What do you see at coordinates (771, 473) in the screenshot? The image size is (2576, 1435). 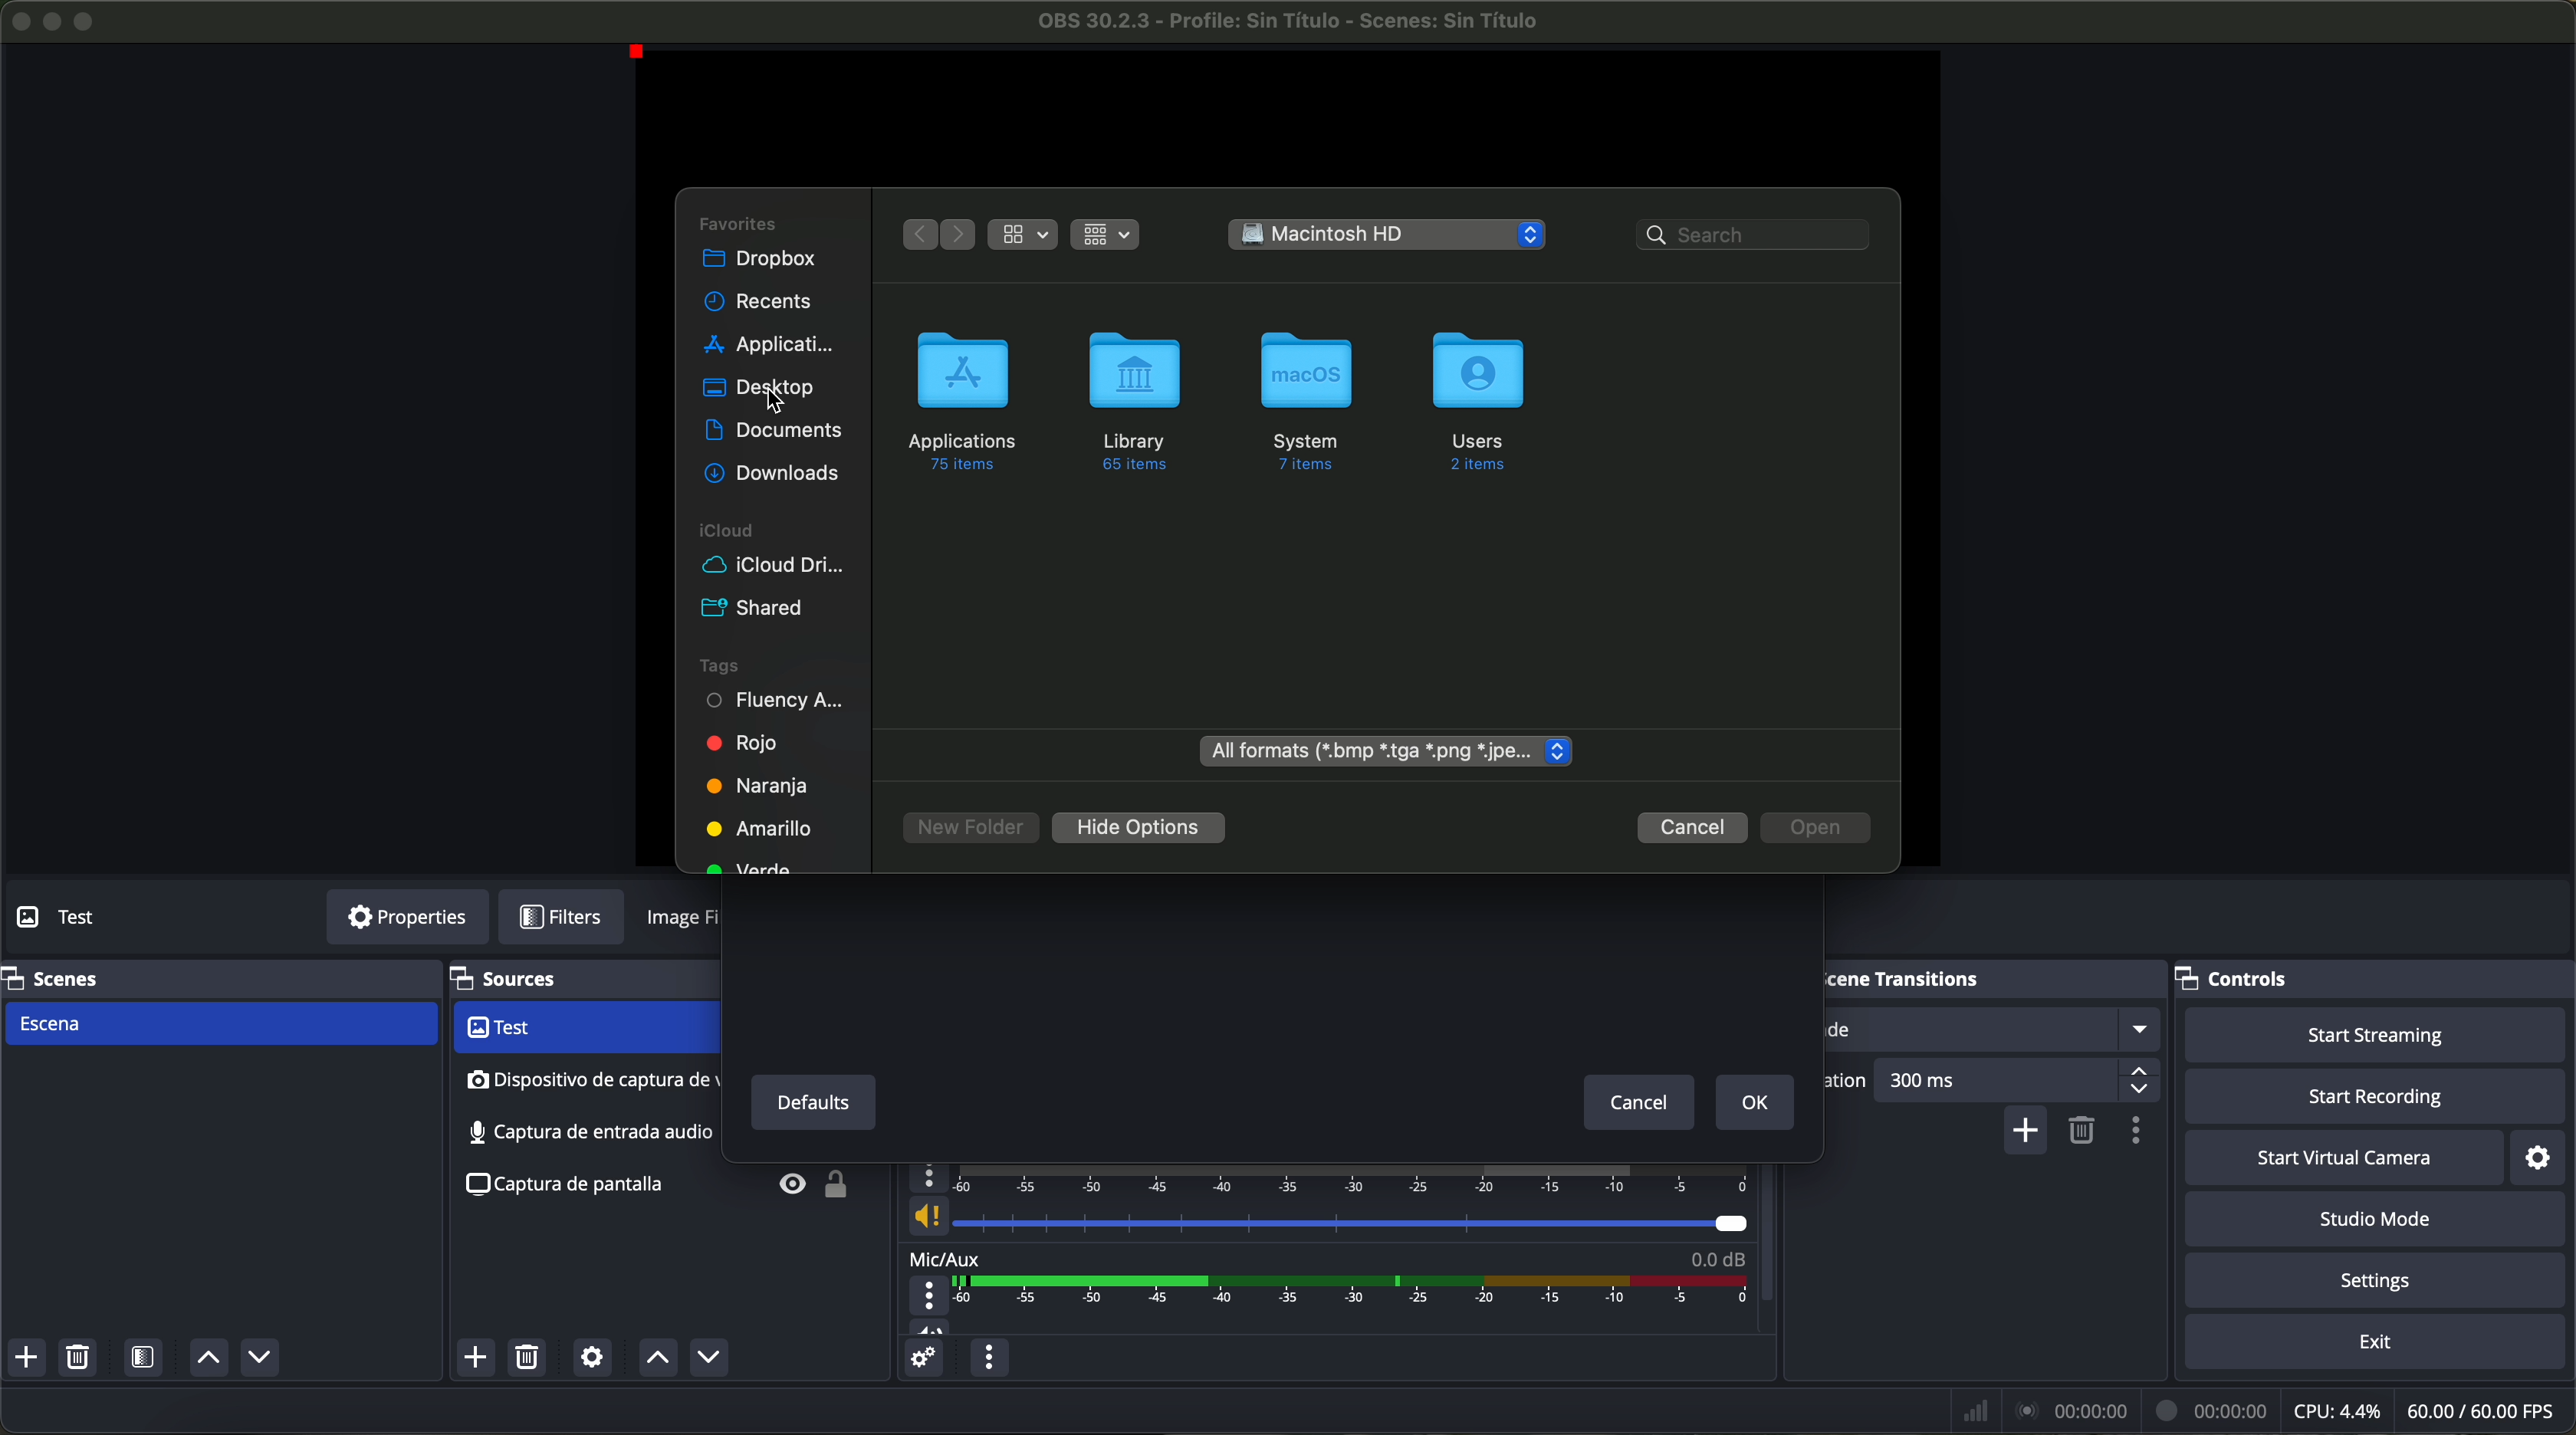 I see `downloads` at bounding box center [771, 473].